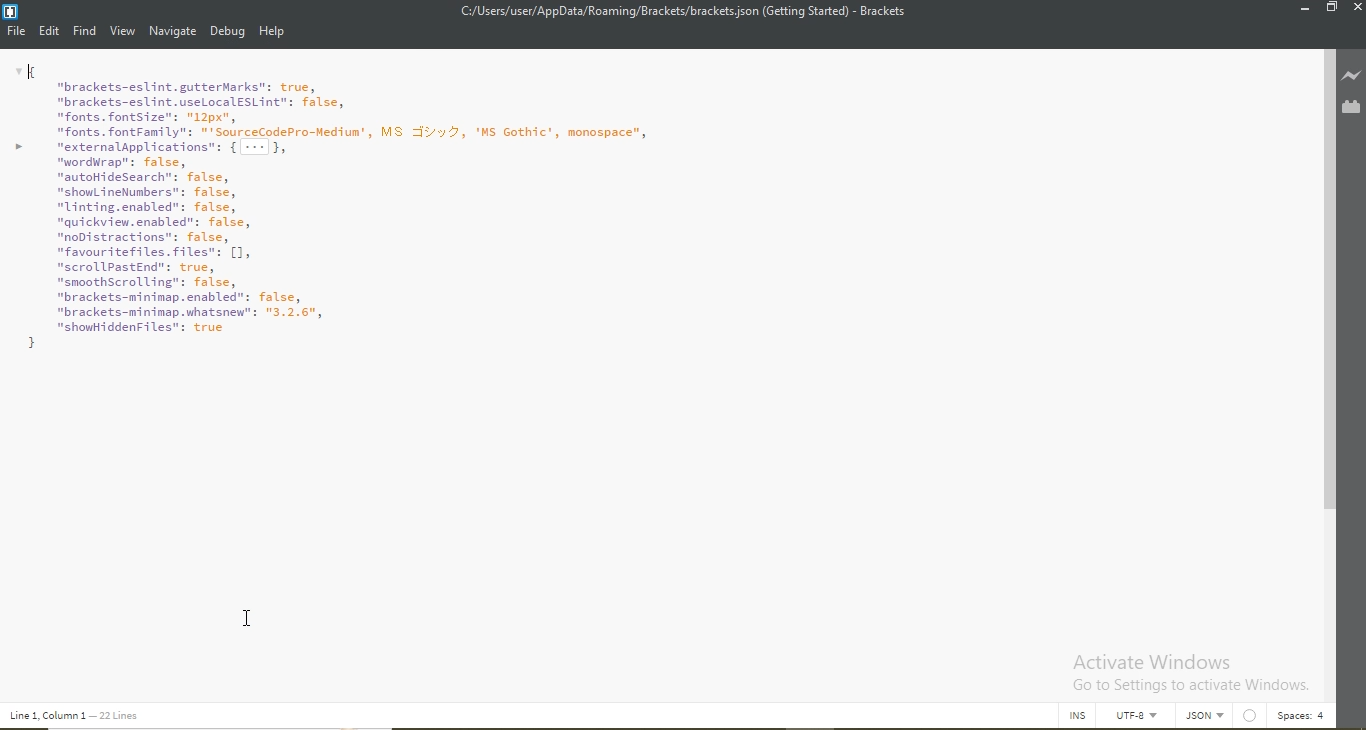 Image resolution: width=1366 pixels, height=730 pixels. Describe the element at coordinates (174, 31) in the screenshot. I see `Navigate` at that location.